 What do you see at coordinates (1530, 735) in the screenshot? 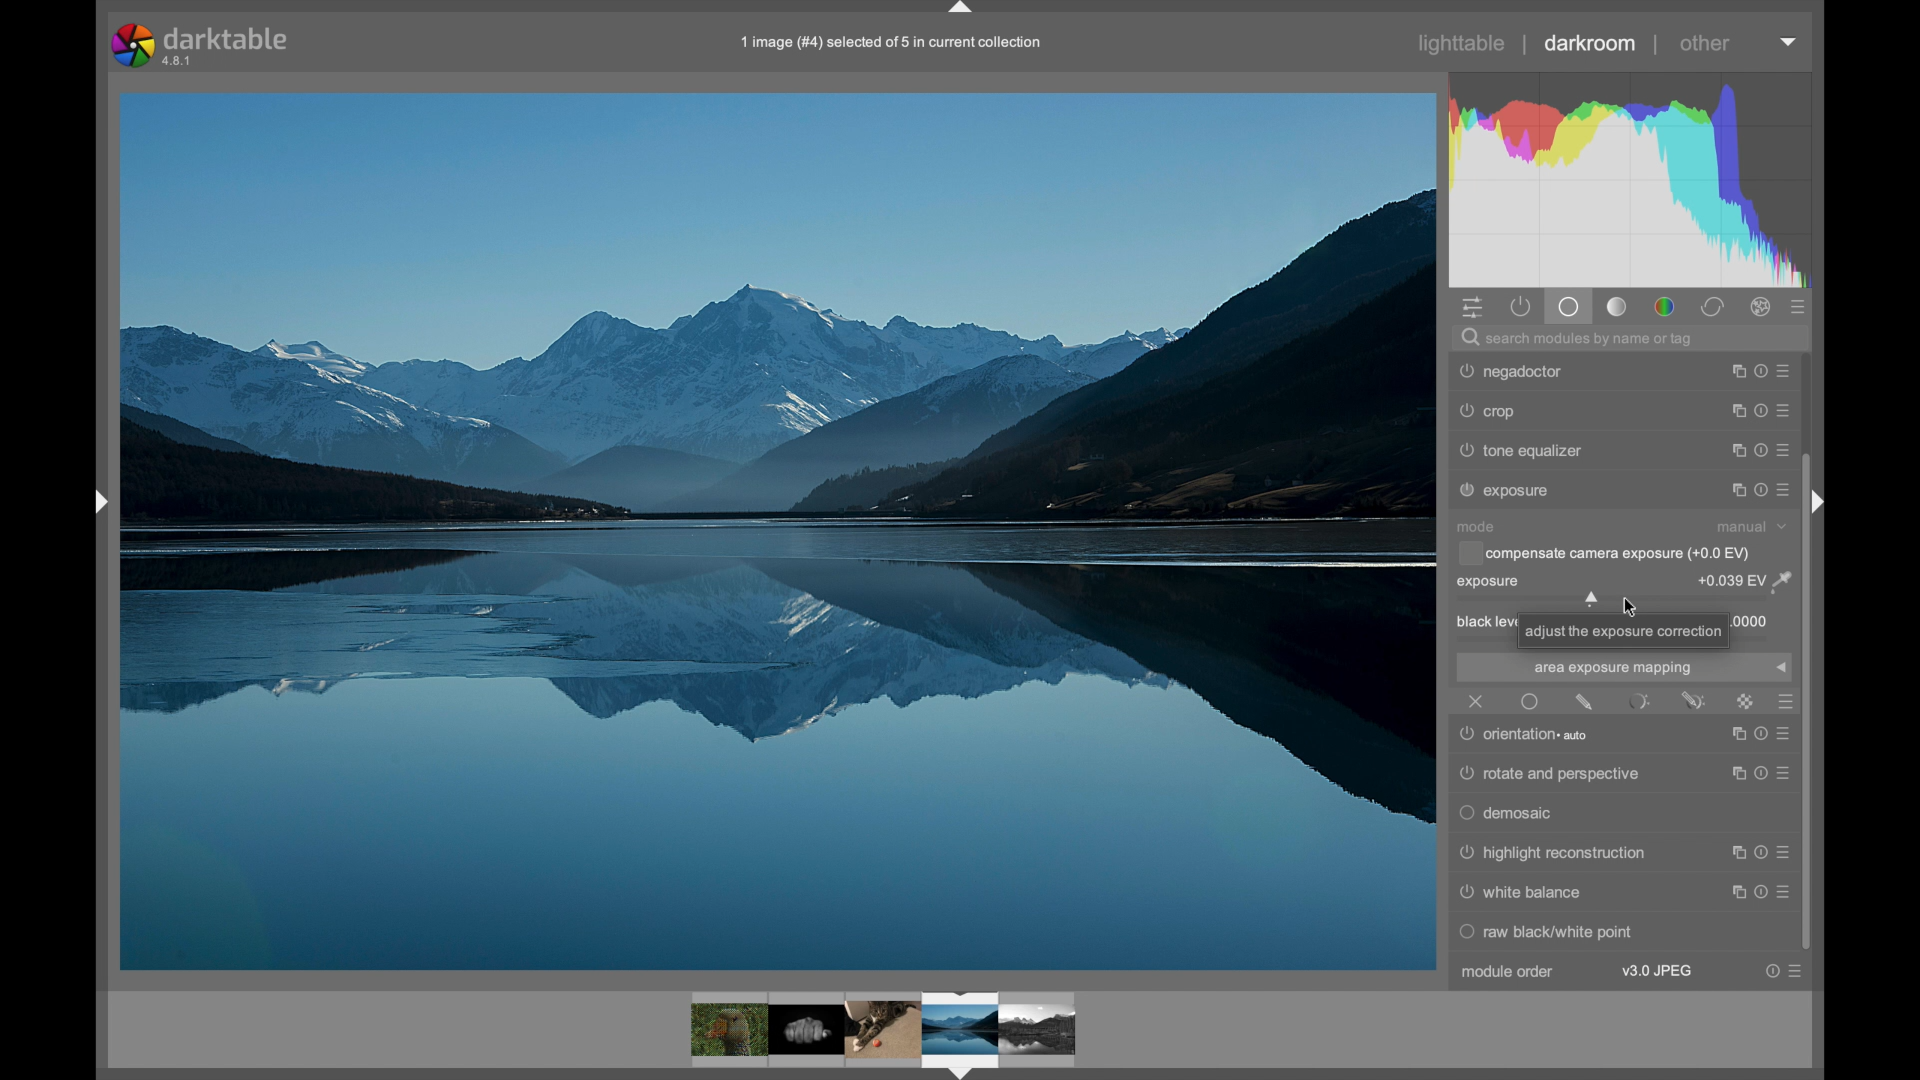
I see `orientation` at bounding box center [1530, 735].